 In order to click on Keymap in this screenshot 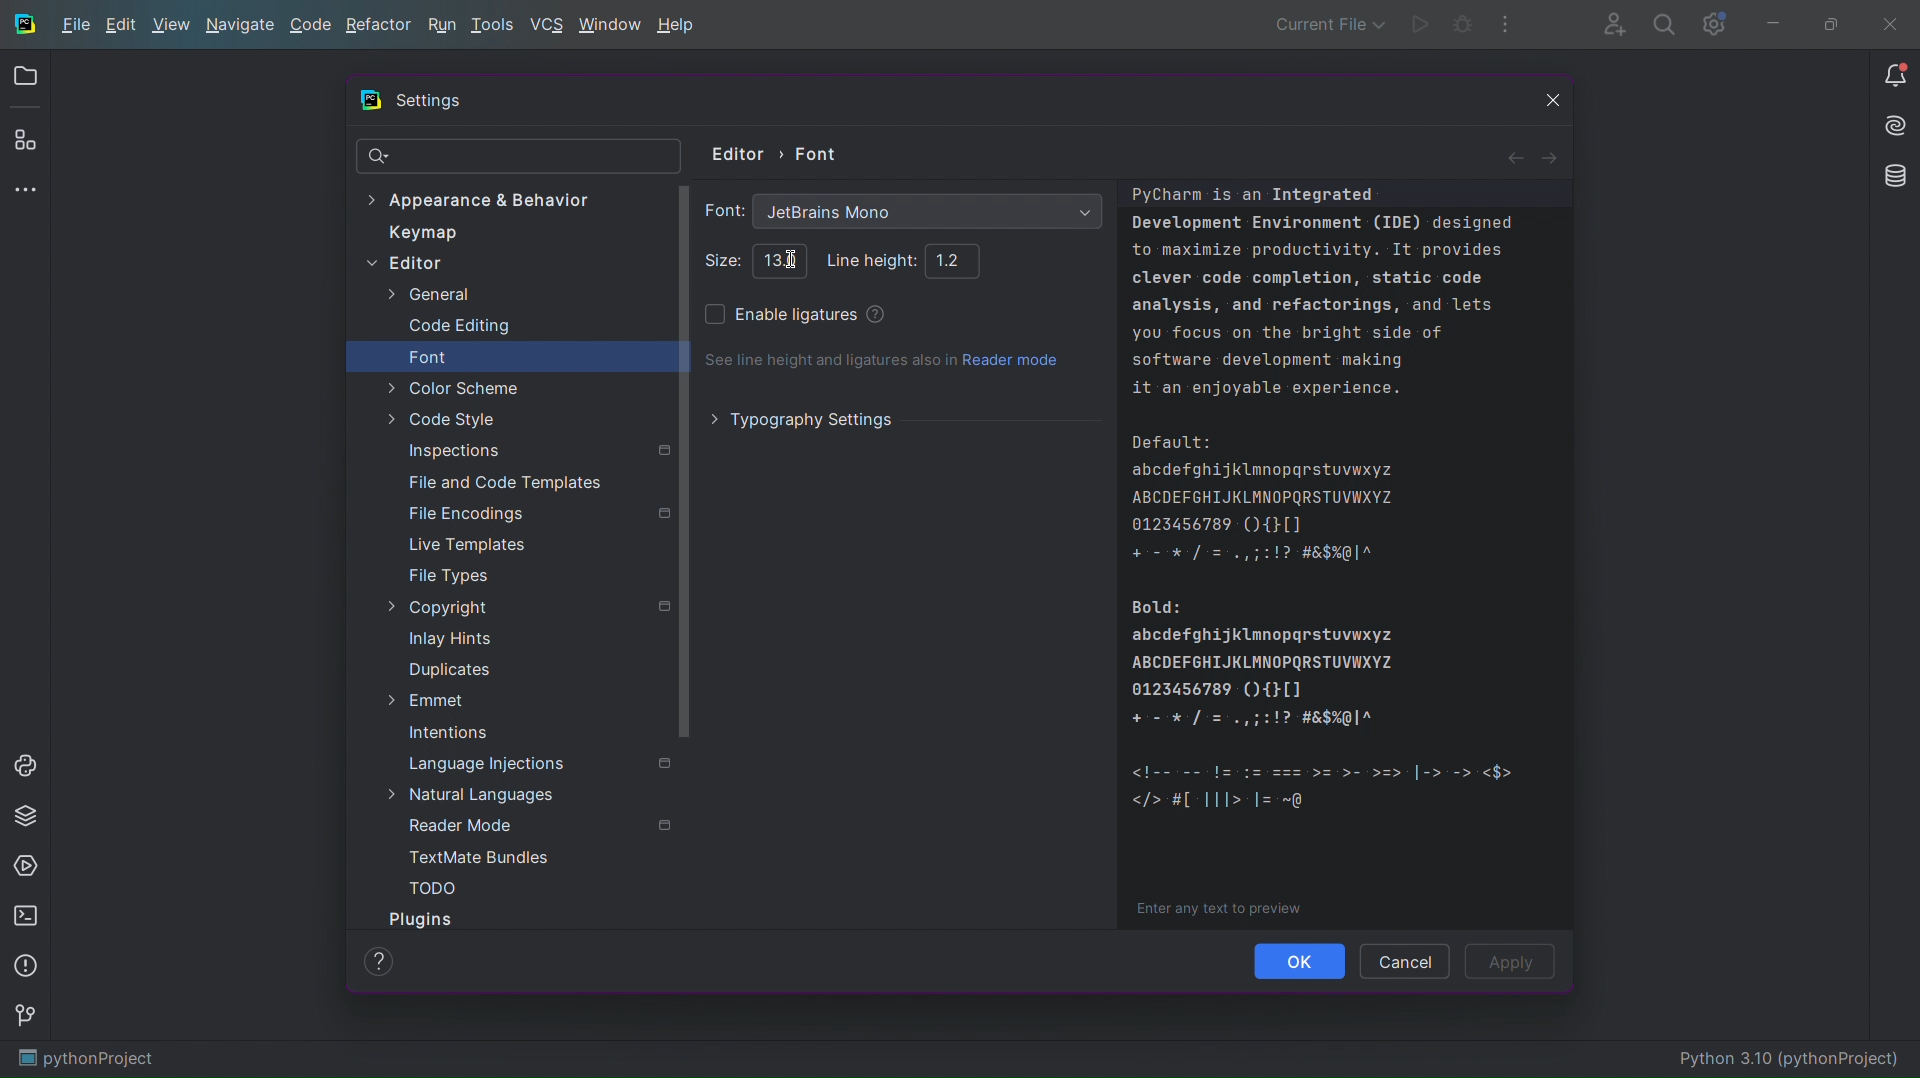, I will do `click(423, 233)`.